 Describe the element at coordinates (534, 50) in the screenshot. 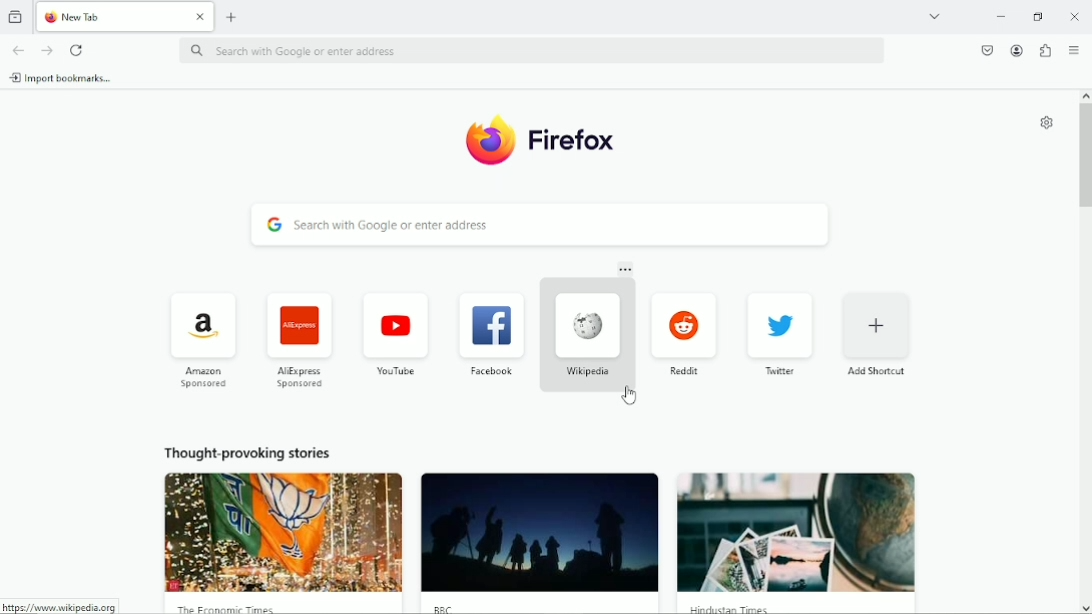

I see `Search with google or enter address` at that location.